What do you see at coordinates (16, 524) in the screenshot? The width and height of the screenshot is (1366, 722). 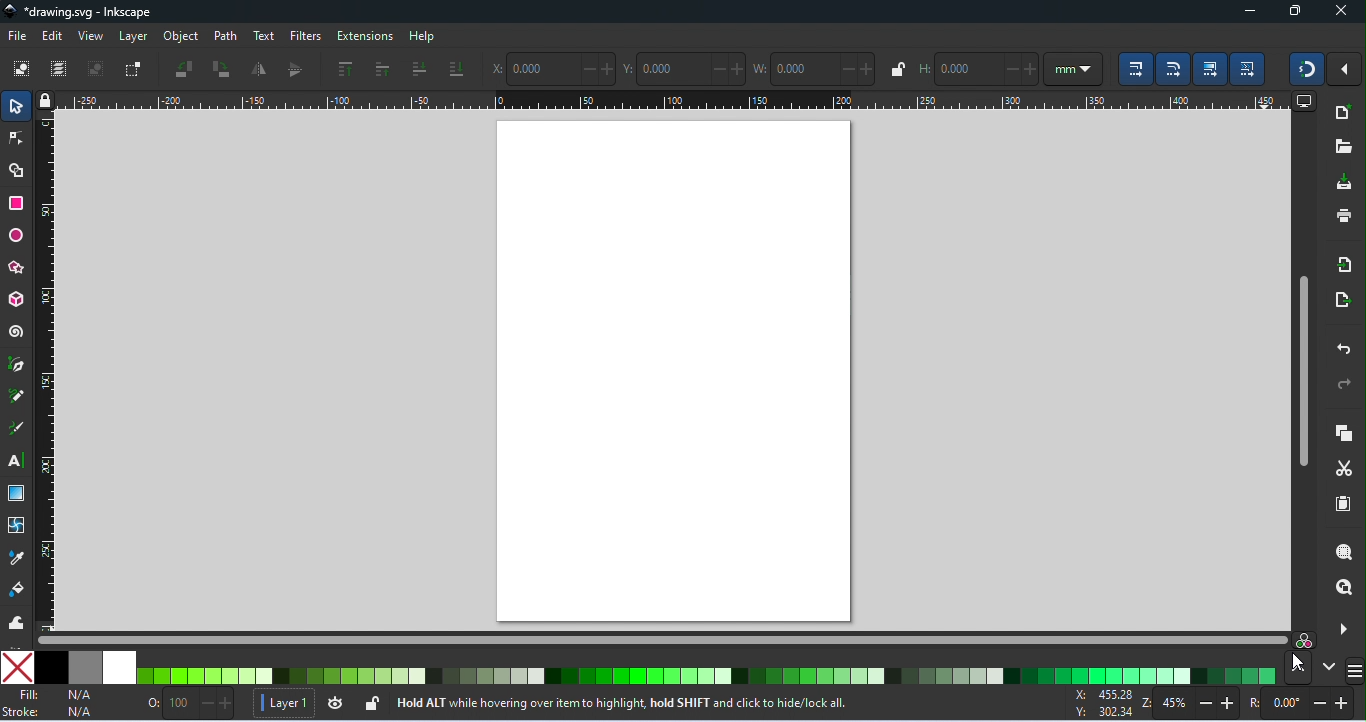 I see `mesh` at bounding box center [16, 524].